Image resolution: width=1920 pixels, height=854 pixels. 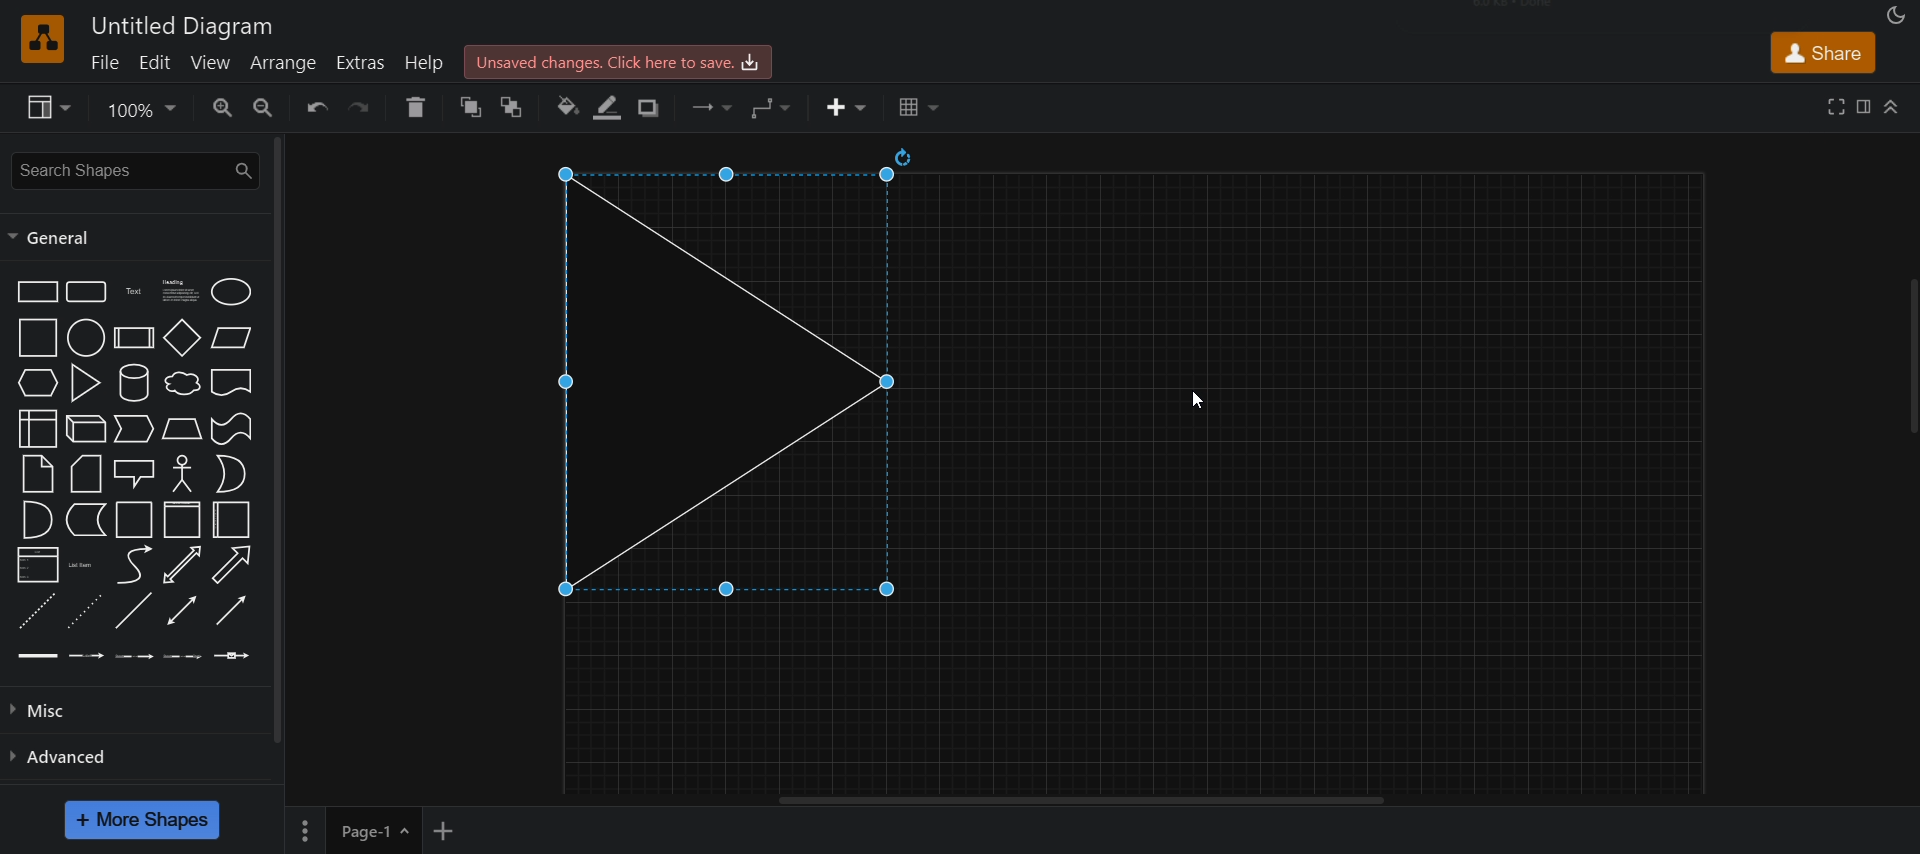 What do you see at coordinates (844, 109) in the screenshot?
I see `insert` at bounding box center [844, 109].